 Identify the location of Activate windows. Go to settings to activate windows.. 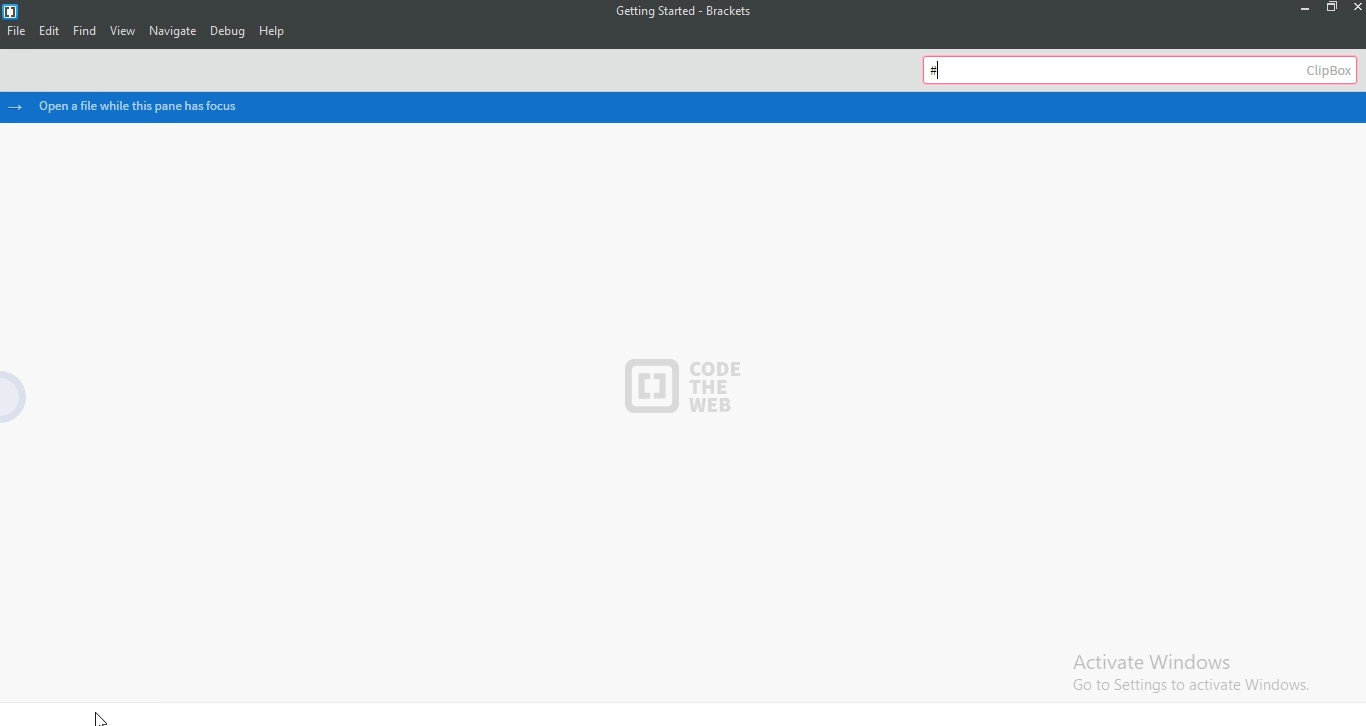
(1186, 666).